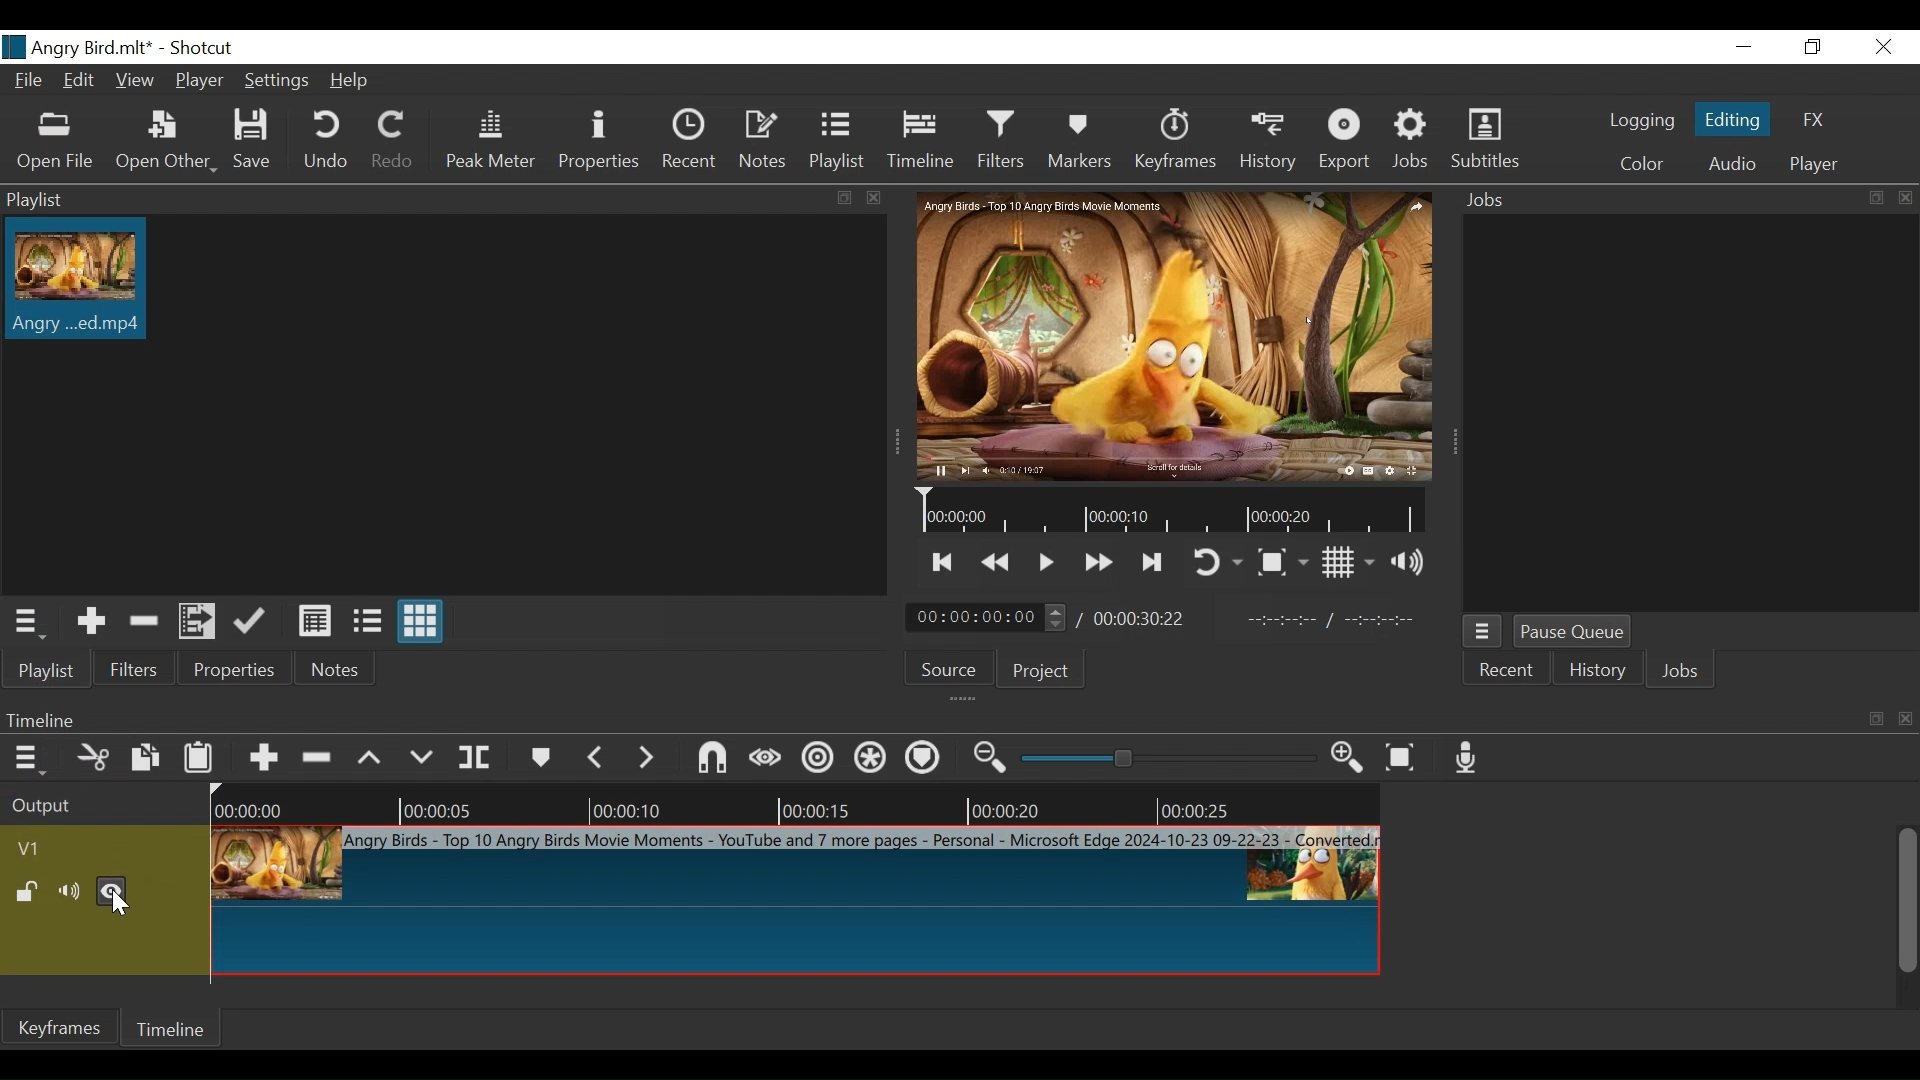  Describe the element at coordinates (325, 140) in the screenshot. I see `Undo` at that location.